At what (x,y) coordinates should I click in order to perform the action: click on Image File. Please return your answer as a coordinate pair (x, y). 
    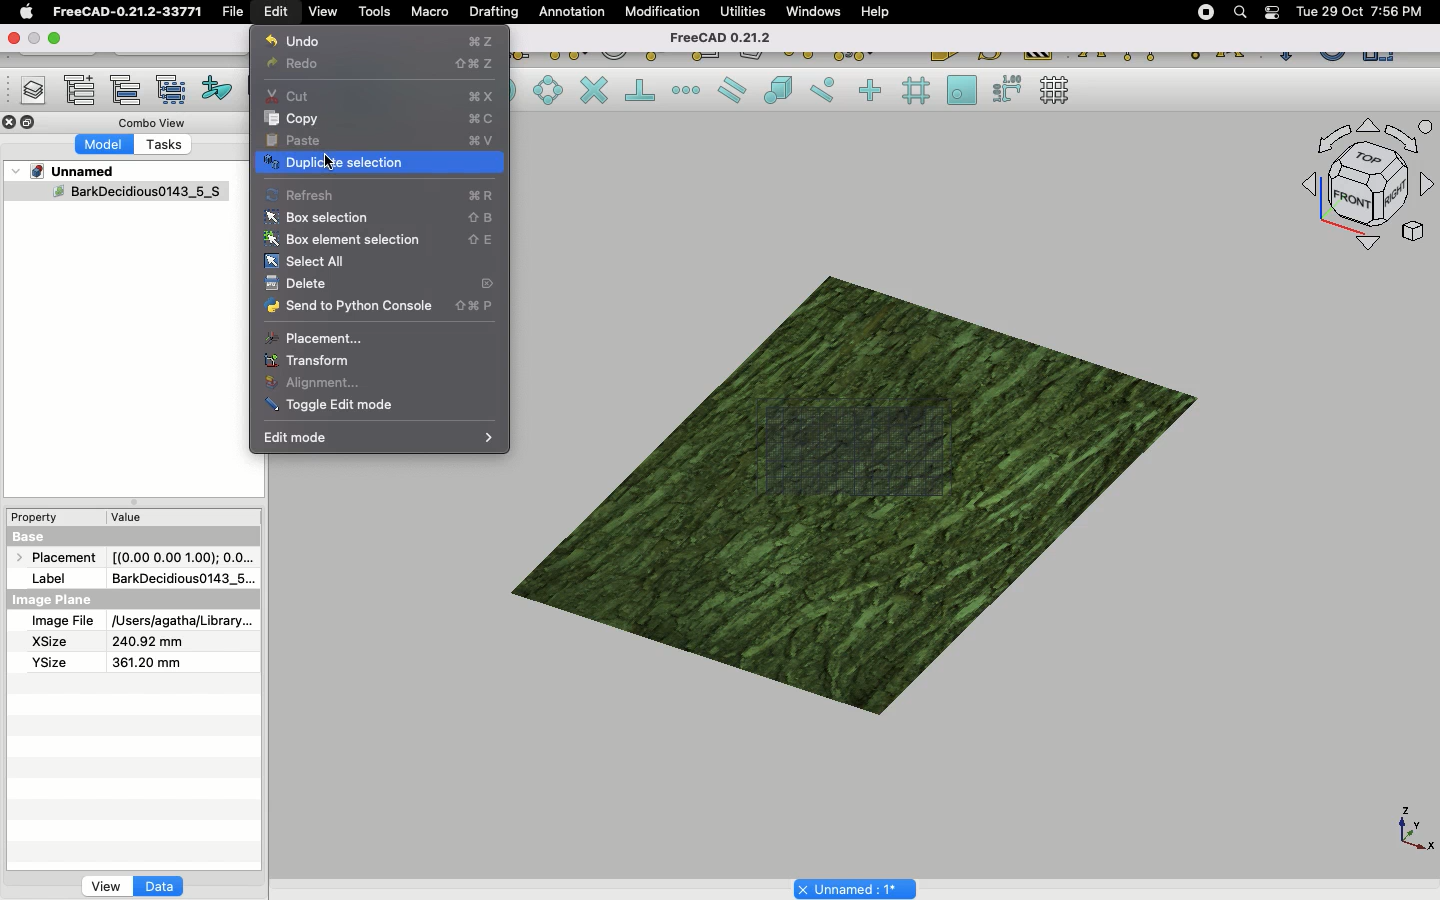
    Looking at the image, I should click on (62, 622).